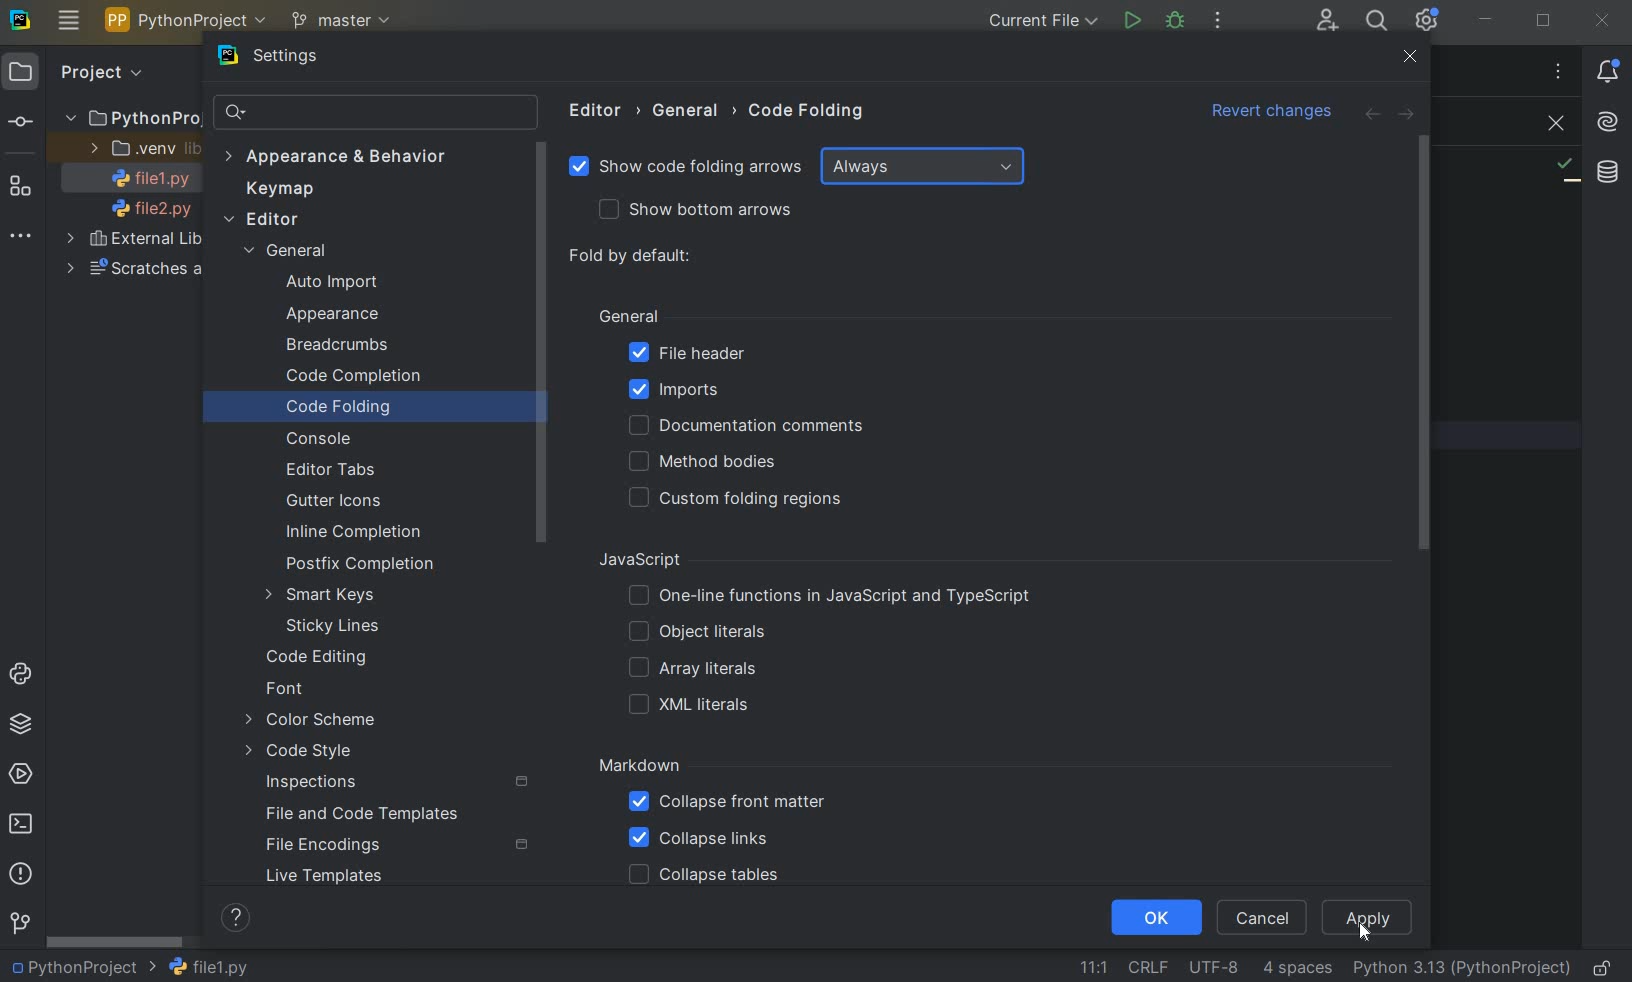  What do you see at coordinates (144, 180) in the screenshot?
I see `FILE NAME 1` at bounding box center [144, 180].